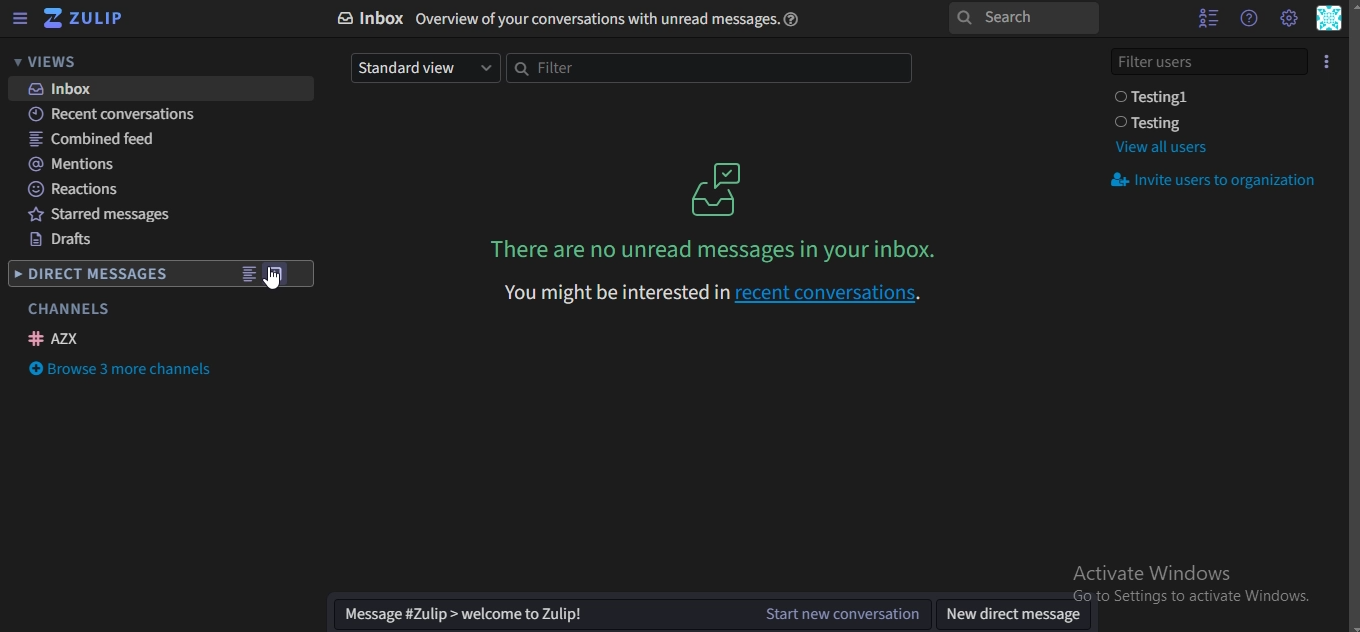 This screenshot has height=632, width=1360. What do you see at coordinates (1203, 18) in the screenshot?
I see `hide userlist` at bounding box center [1203, 18].